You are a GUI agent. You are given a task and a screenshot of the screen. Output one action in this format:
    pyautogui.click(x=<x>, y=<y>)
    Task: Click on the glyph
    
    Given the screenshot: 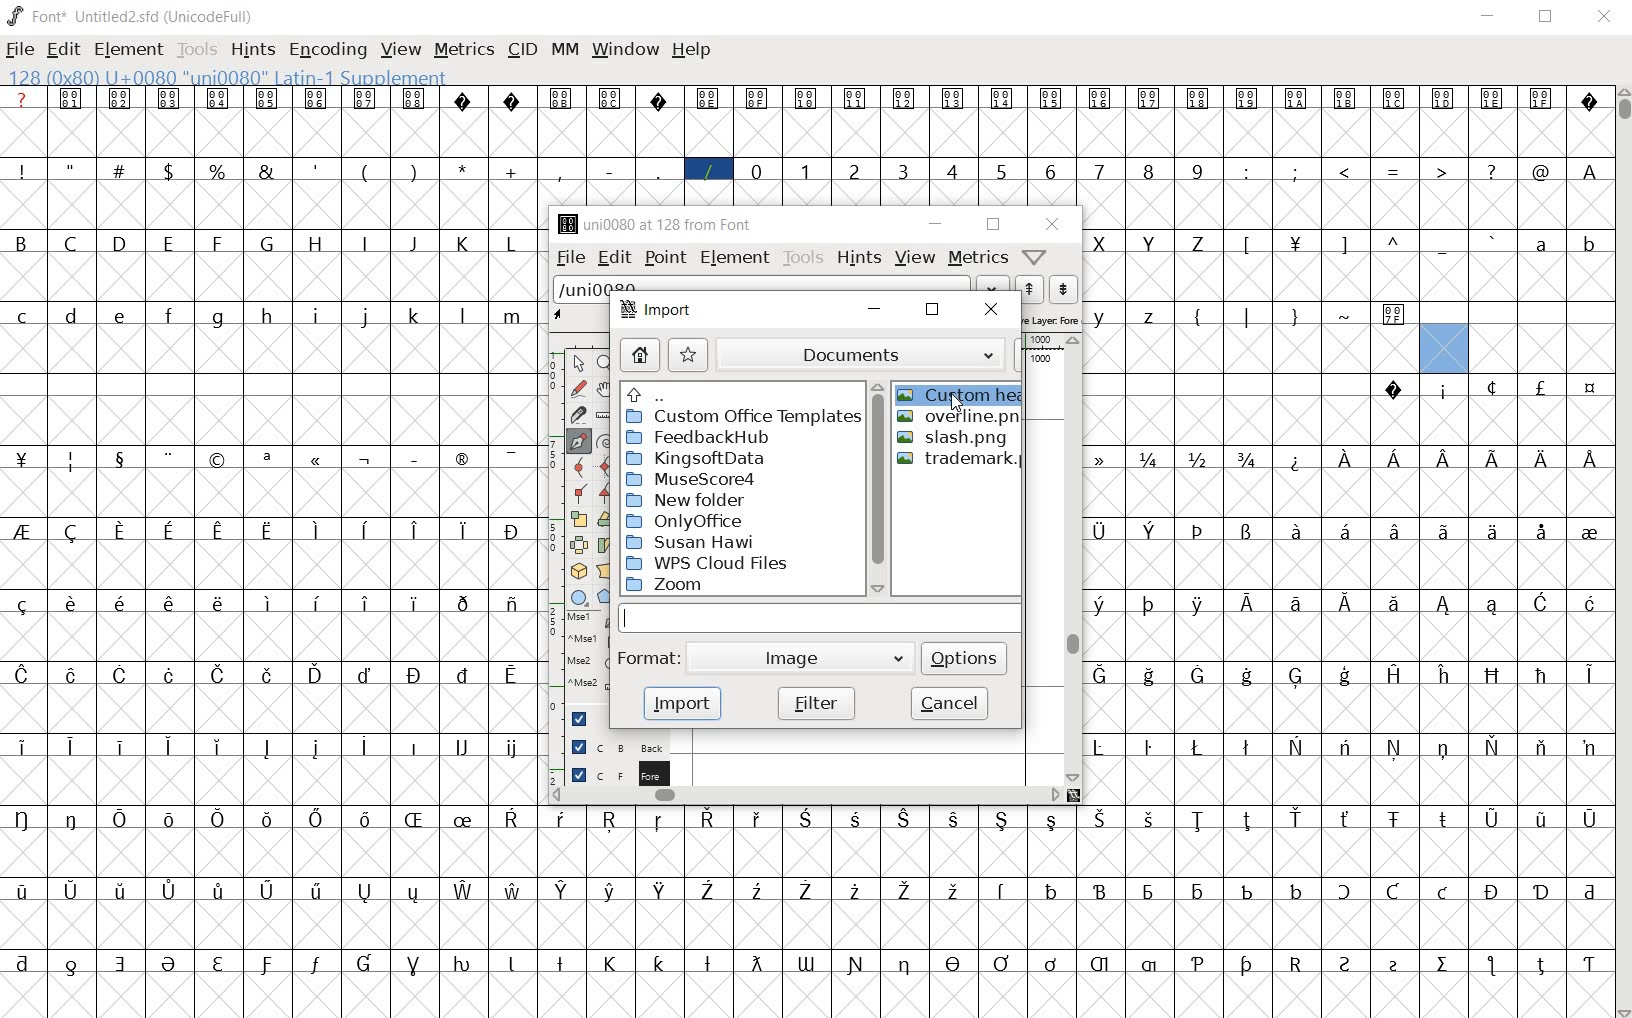 What is the action you would take?
    pyautogui.click(x=120, y=242)
    